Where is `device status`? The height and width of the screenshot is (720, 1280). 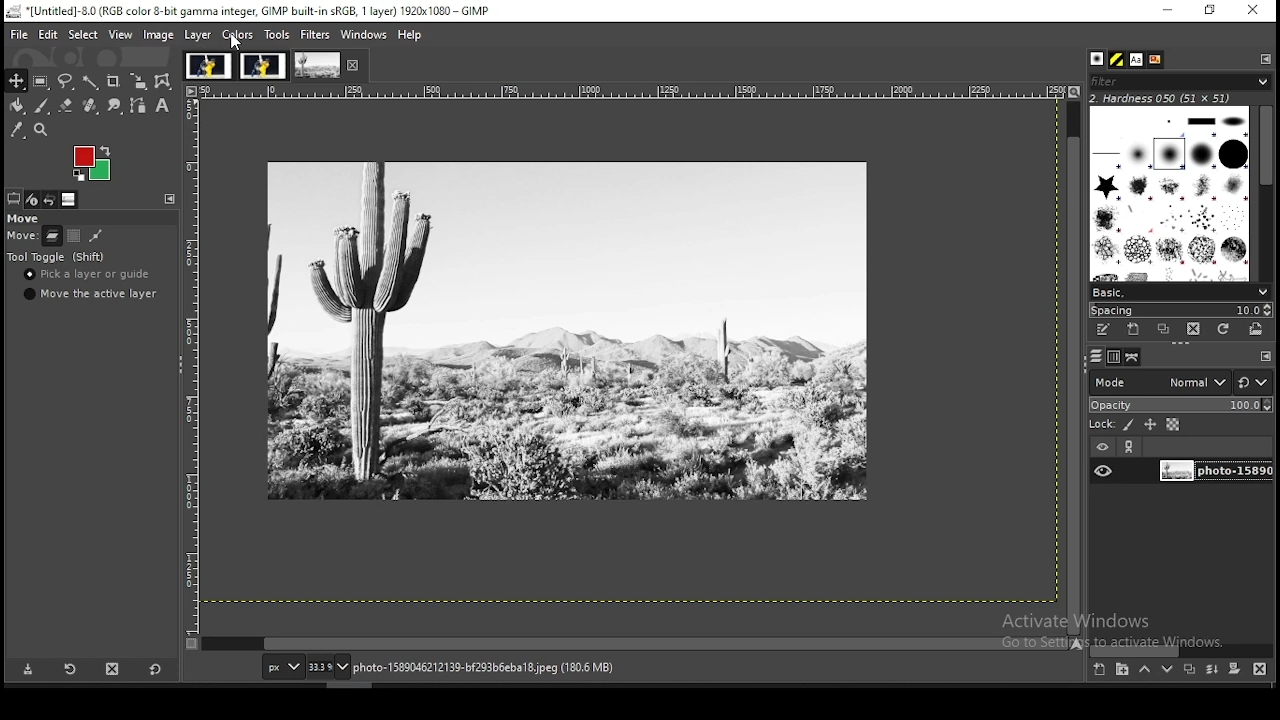
device status is located at coordinates (34, 199).